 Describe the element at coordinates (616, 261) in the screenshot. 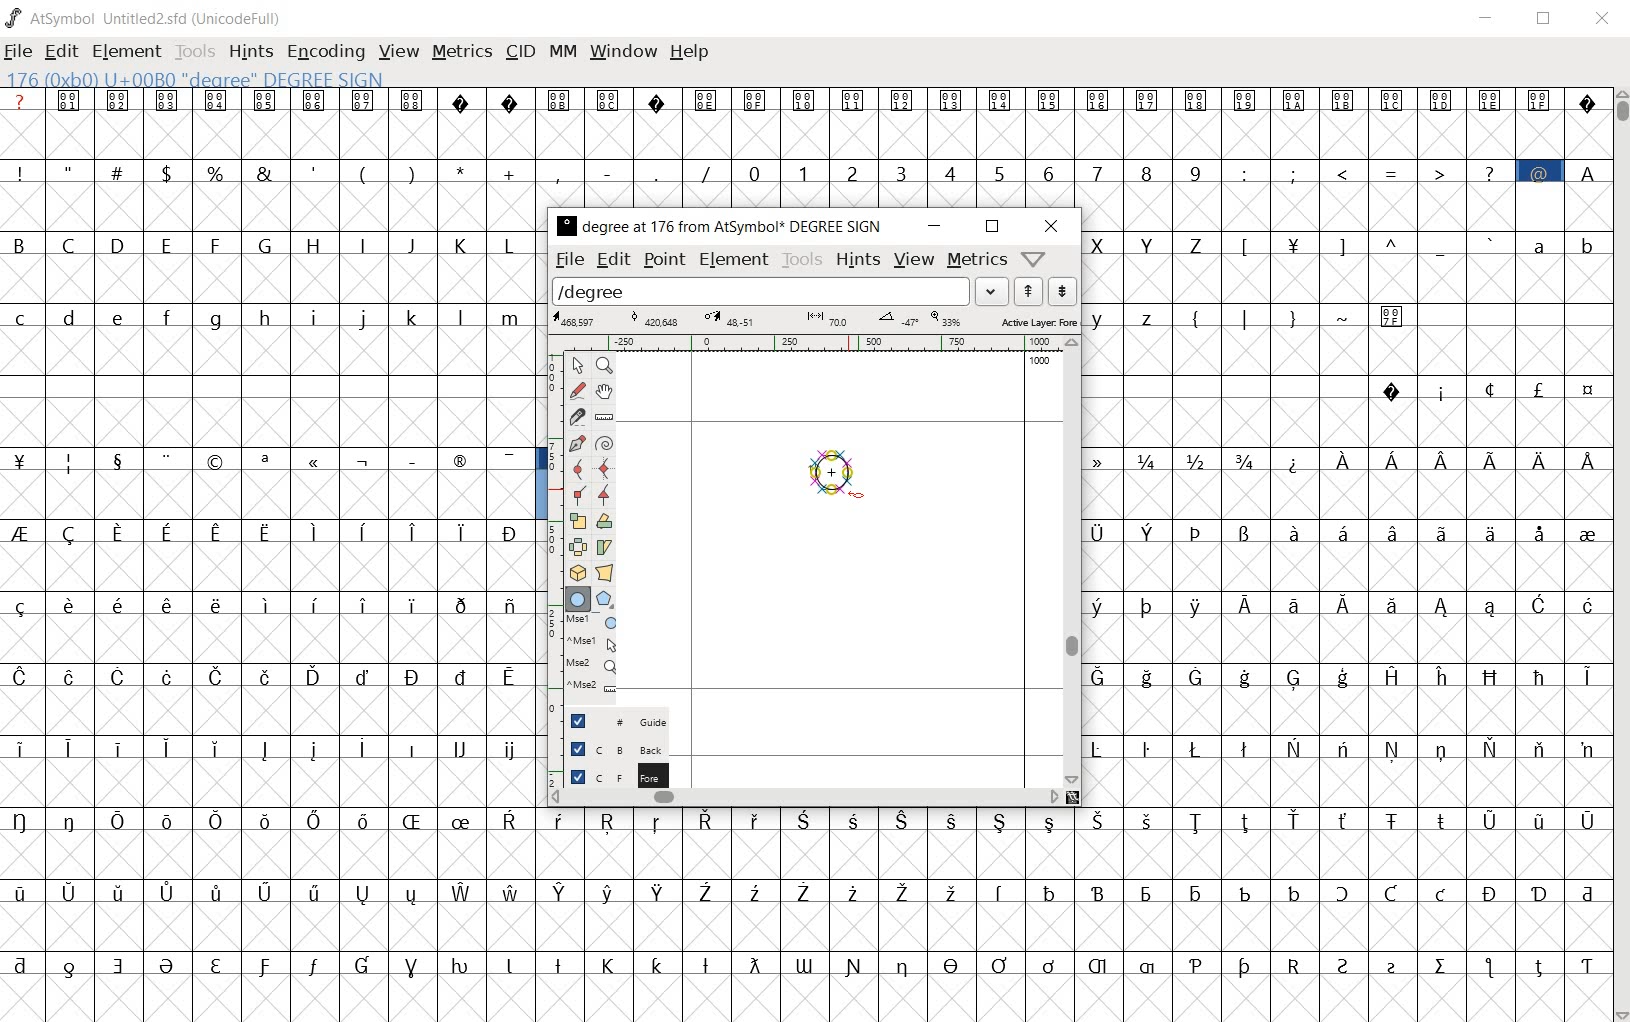

I see `edit` at that location.